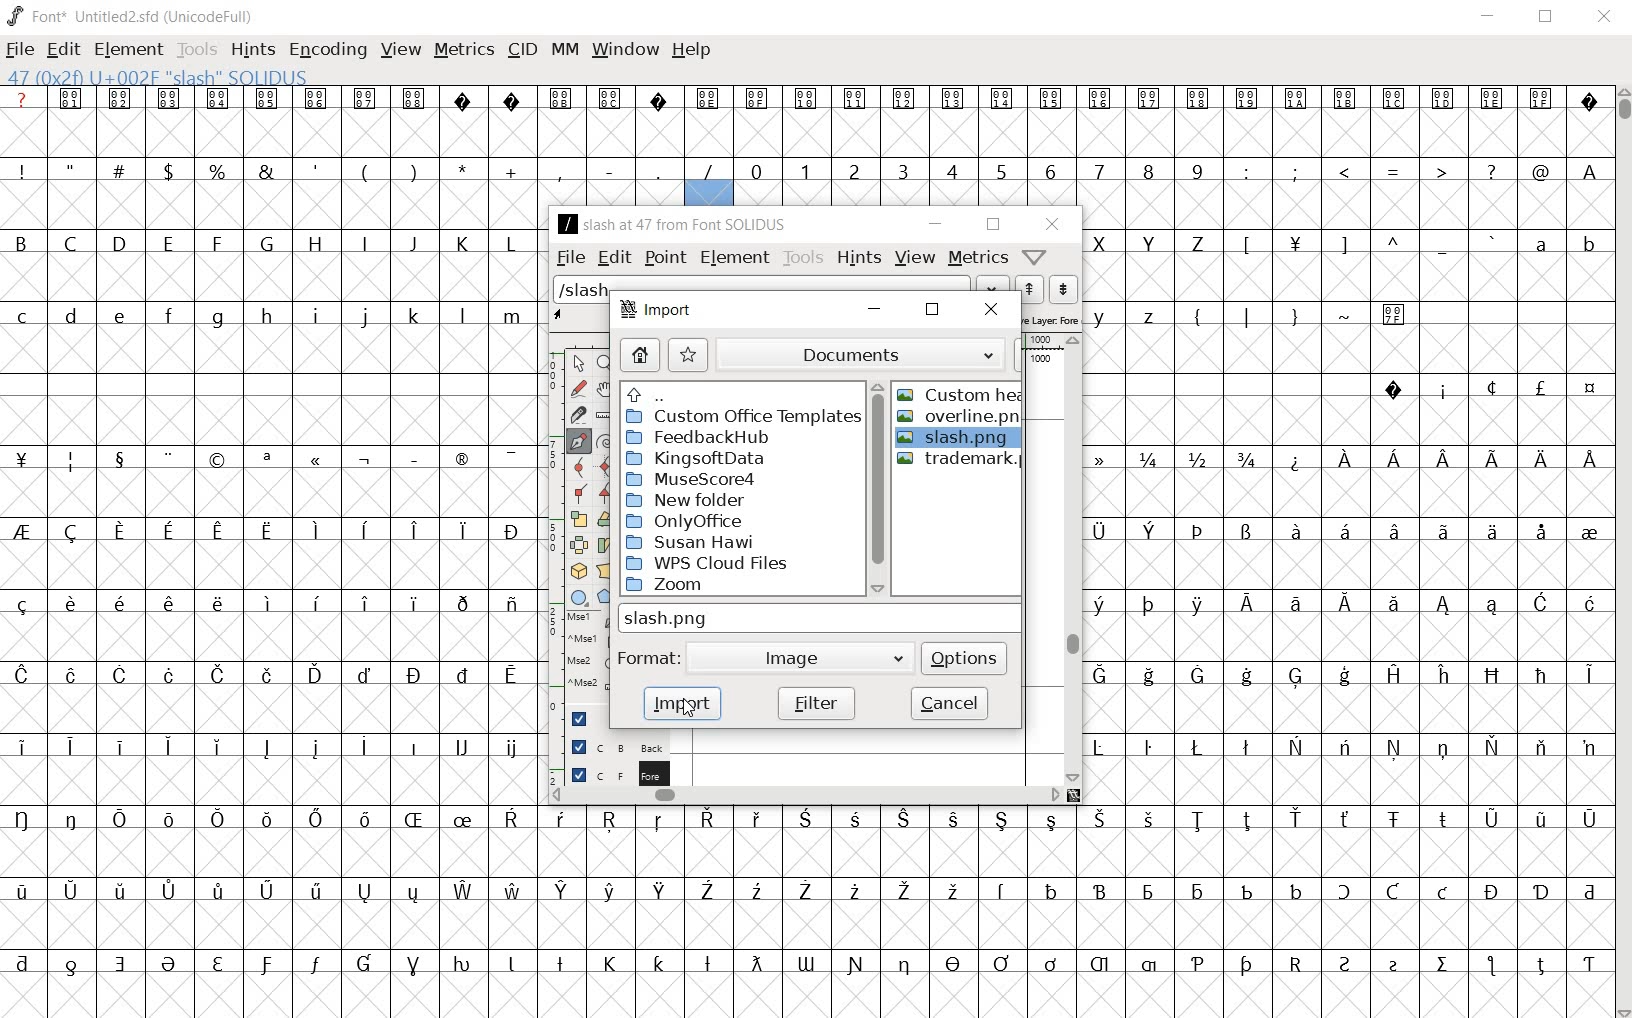  I want to click on close, so click(989, 310).